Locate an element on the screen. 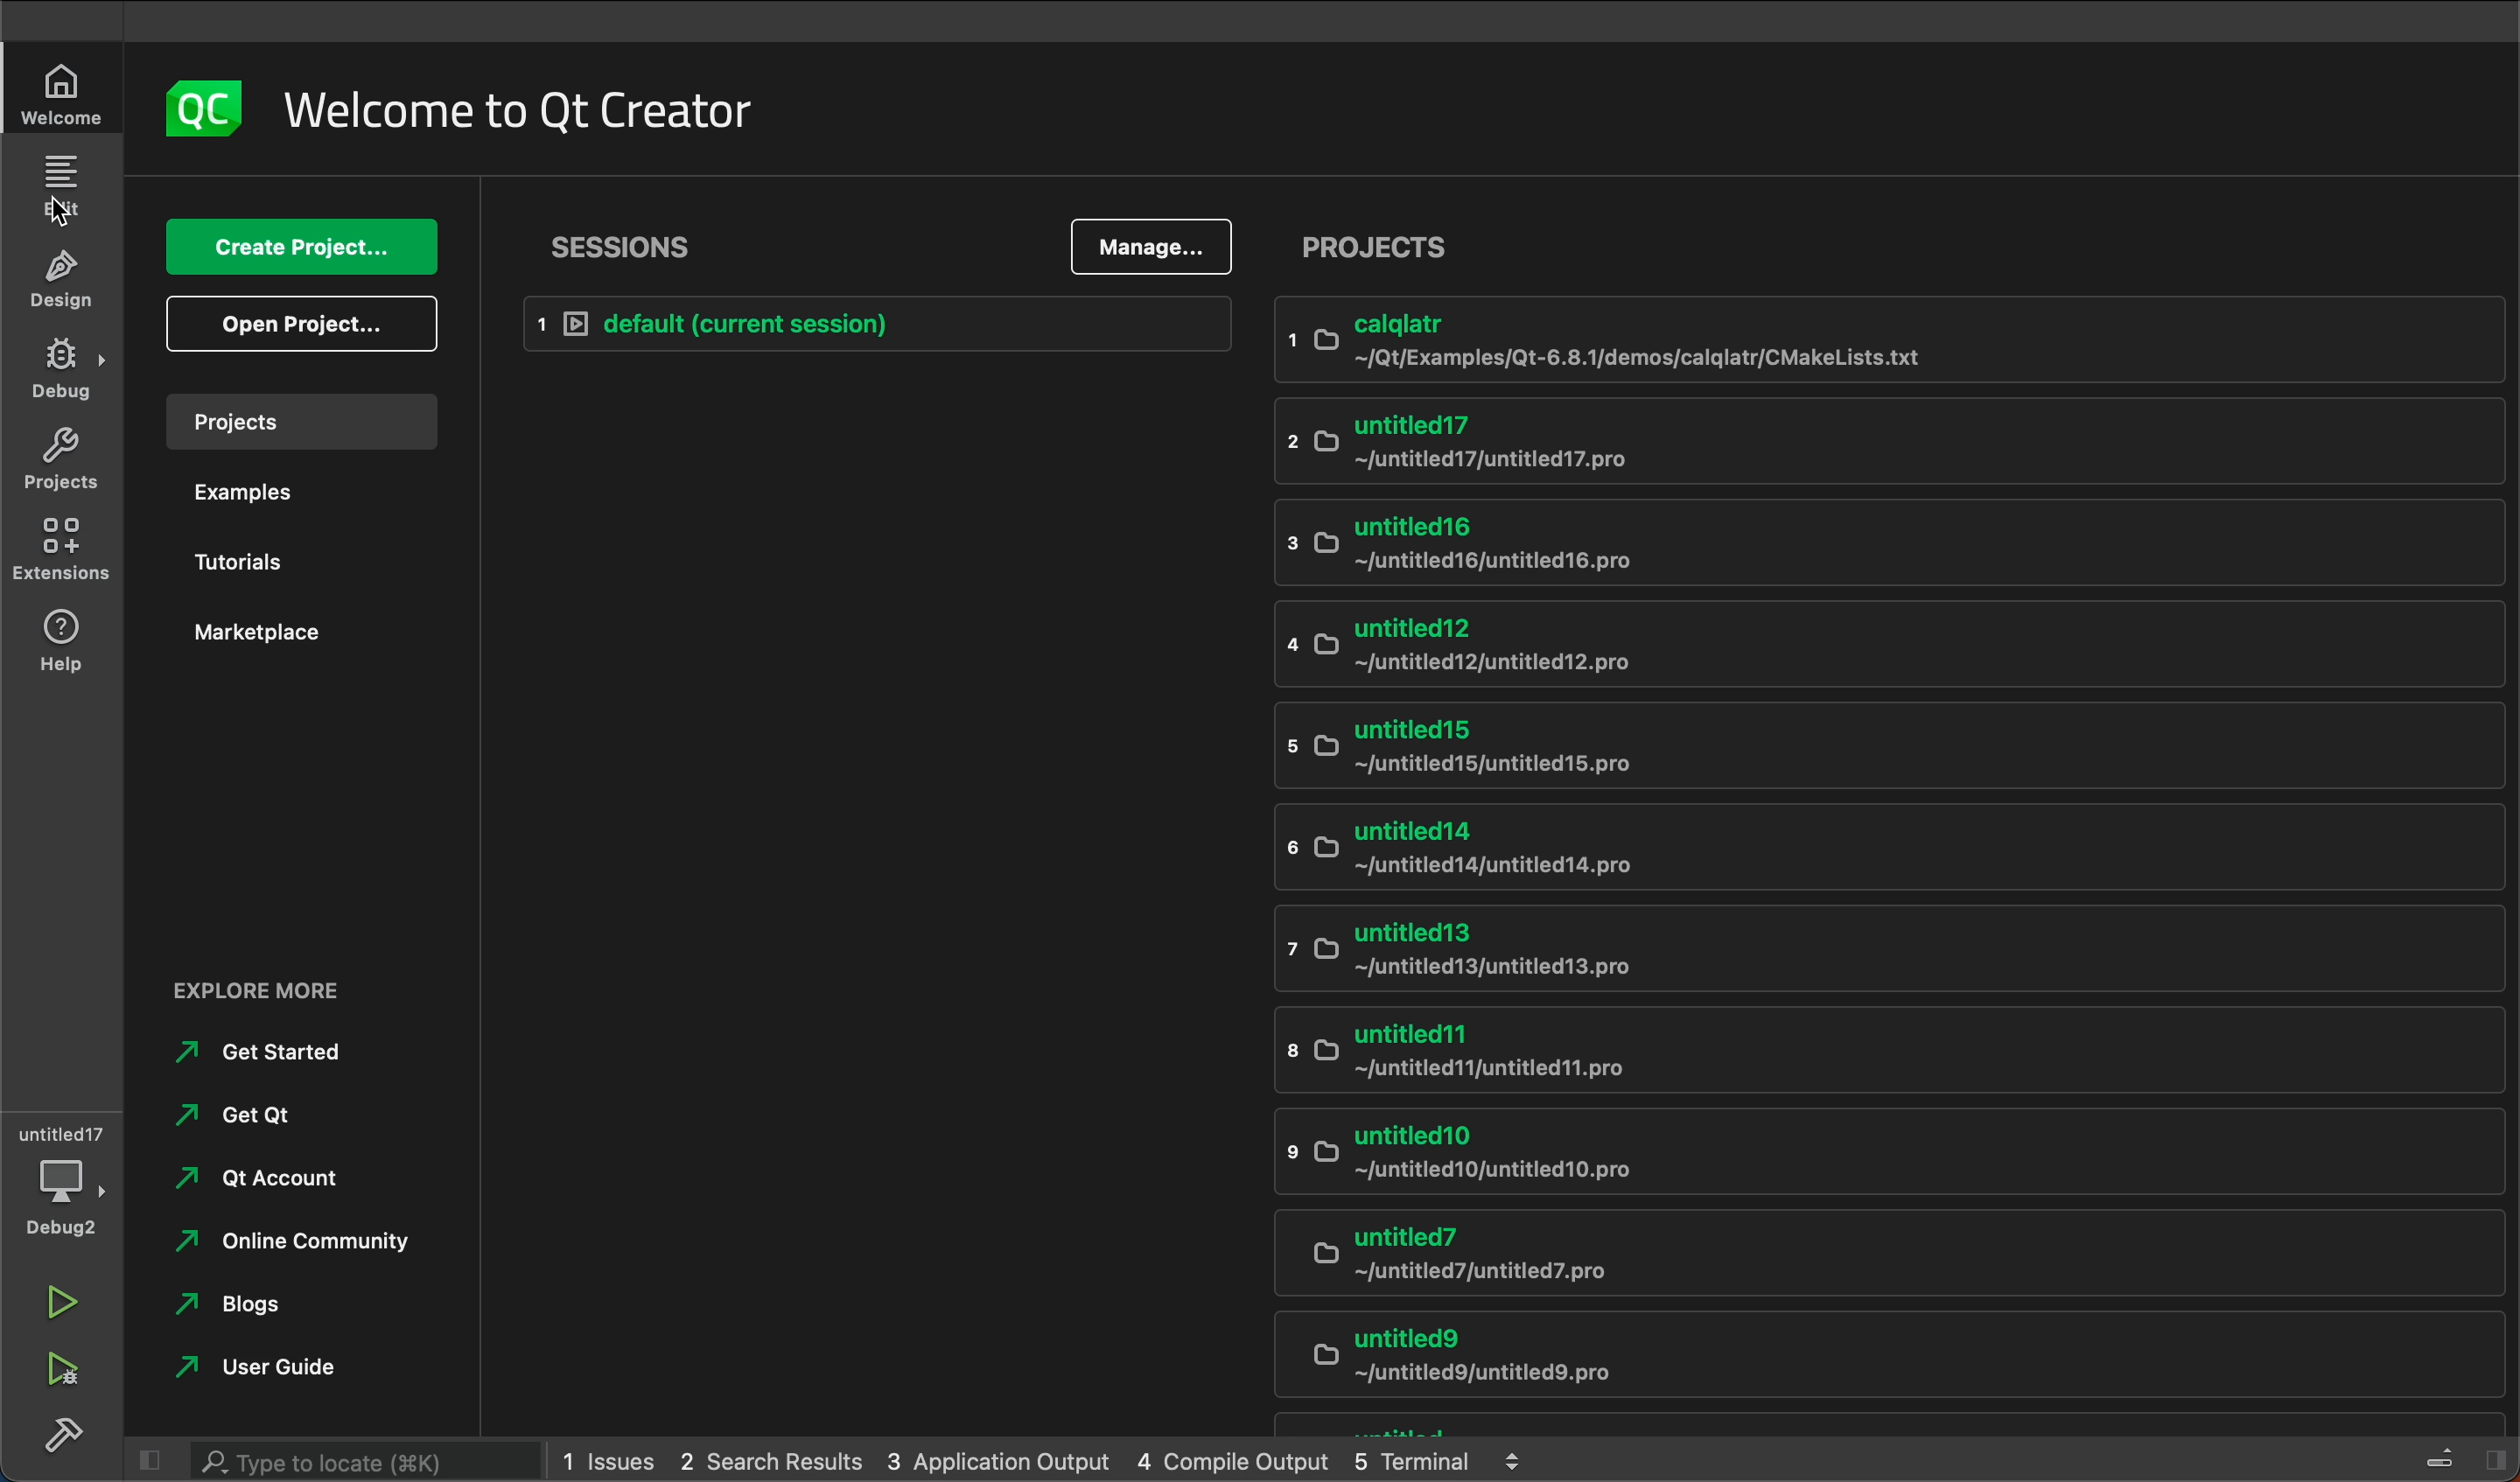  debugger is located at coordinates (62, 1177).